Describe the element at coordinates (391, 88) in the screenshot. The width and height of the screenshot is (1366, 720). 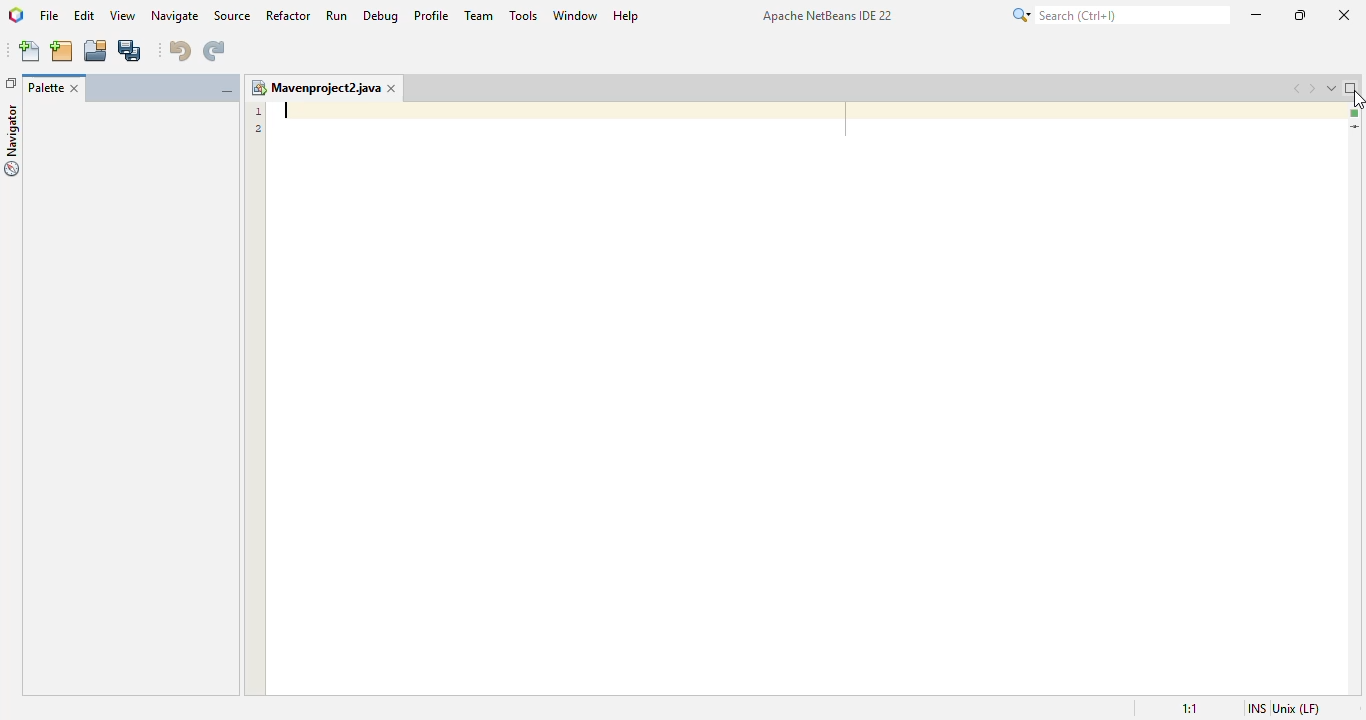
I see `close window` at that location.